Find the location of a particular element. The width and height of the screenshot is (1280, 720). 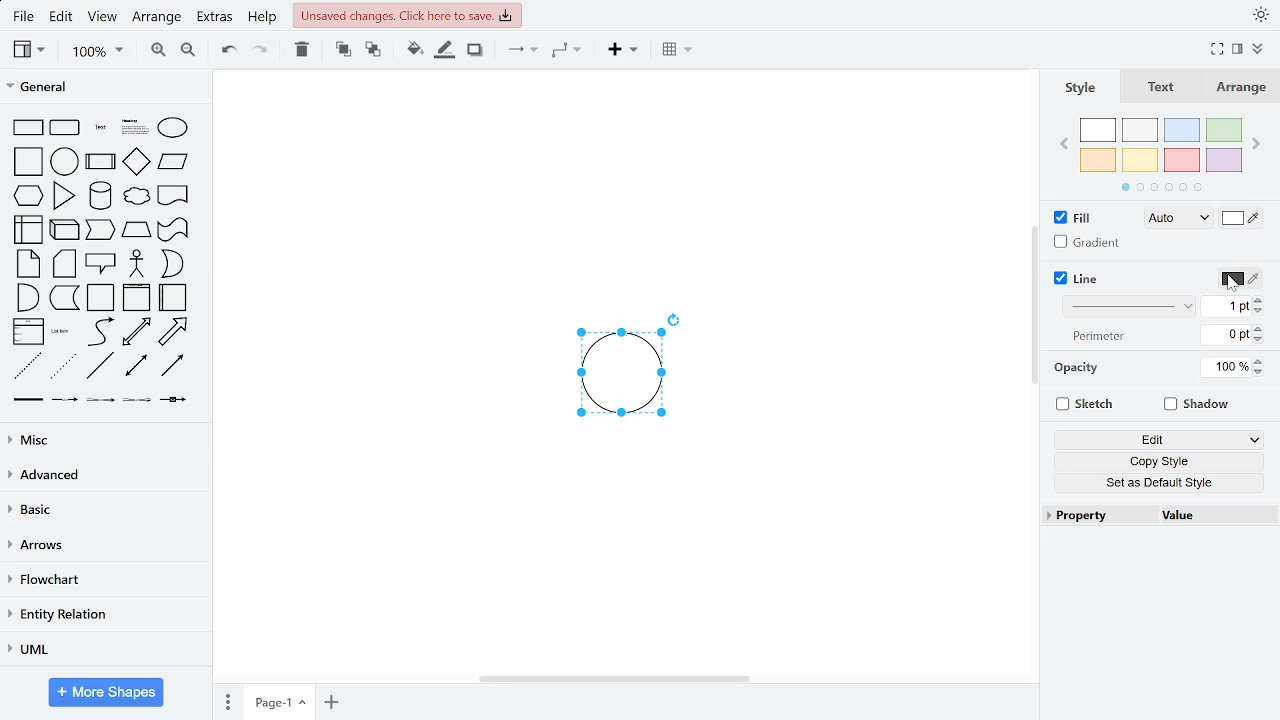

horizontal scrollbar is located at coordinates (614, 679).